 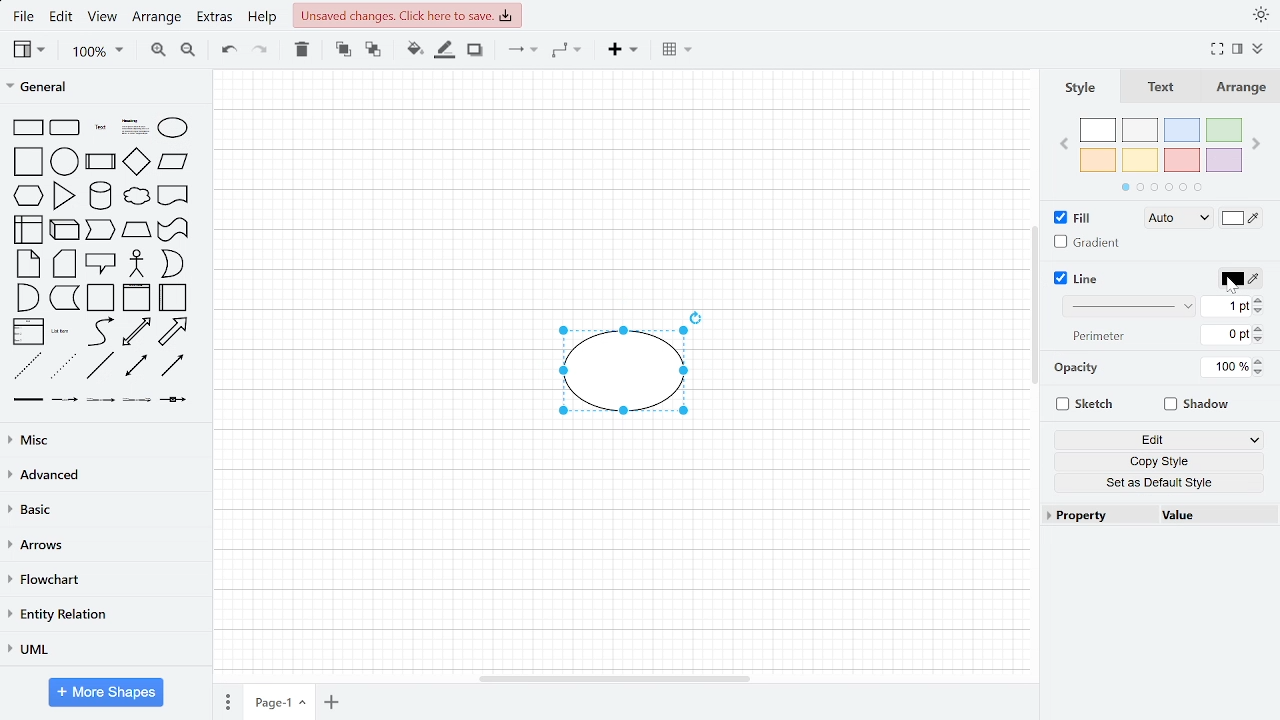 I want to click on parallelogram, so click(x=175, y=163).